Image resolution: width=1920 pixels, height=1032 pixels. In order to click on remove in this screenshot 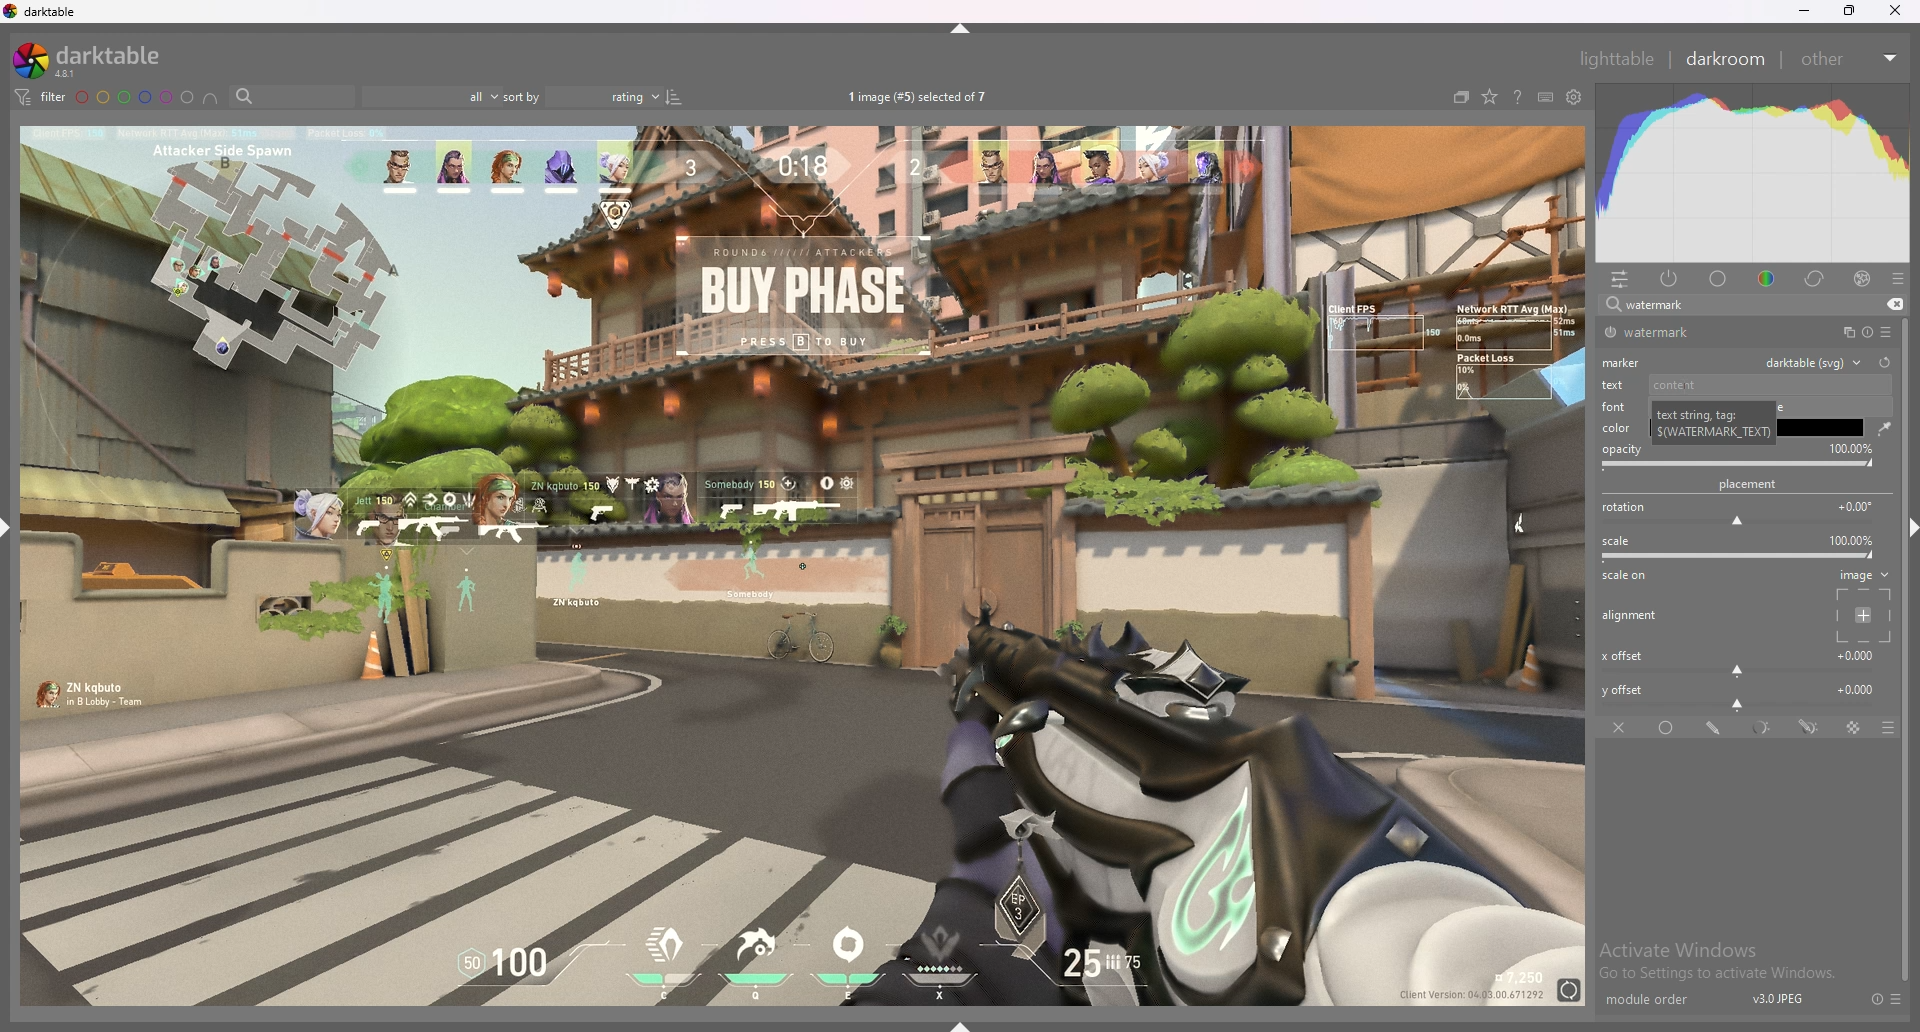, I will do `click(1892, 305)`.